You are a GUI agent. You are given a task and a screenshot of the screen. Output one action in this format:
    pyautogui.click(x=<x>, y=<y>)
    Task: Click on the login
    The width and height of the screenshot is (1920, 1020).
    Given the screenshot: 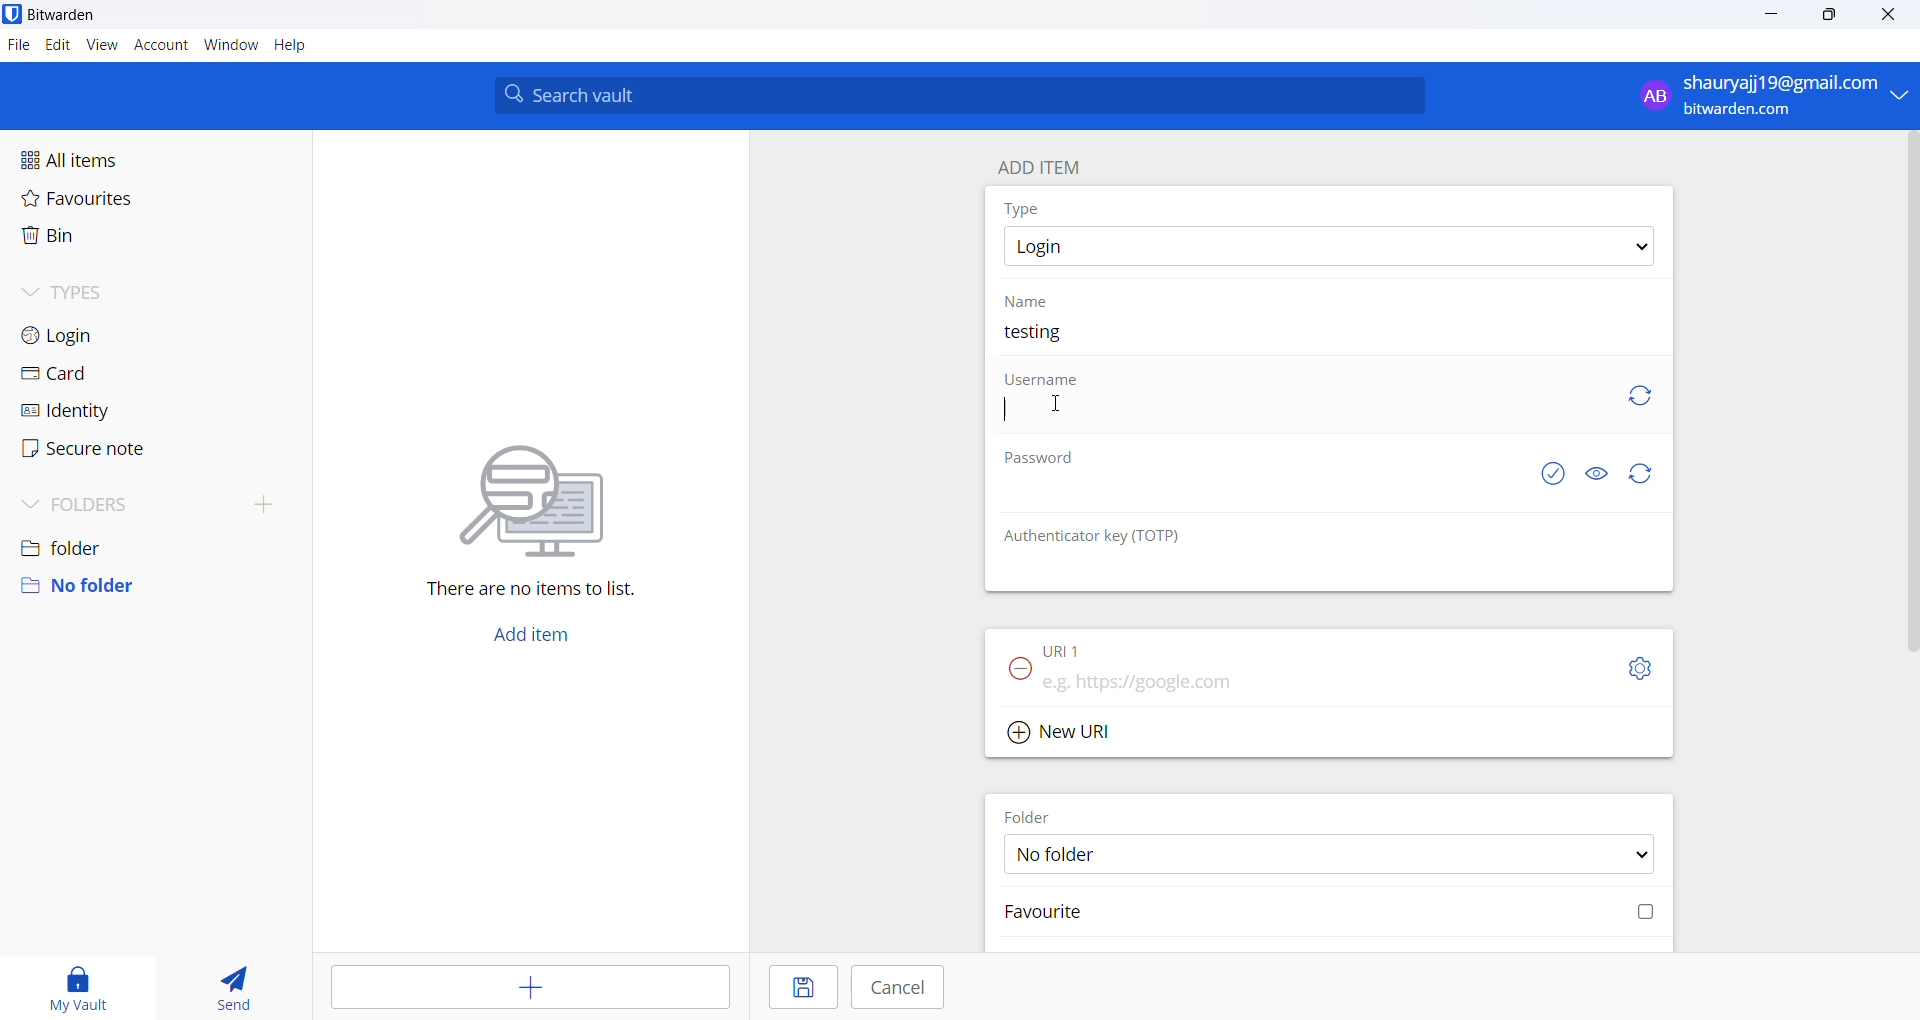 What is the action you would take?
    pyautogui.click(x=104, y=336)
    